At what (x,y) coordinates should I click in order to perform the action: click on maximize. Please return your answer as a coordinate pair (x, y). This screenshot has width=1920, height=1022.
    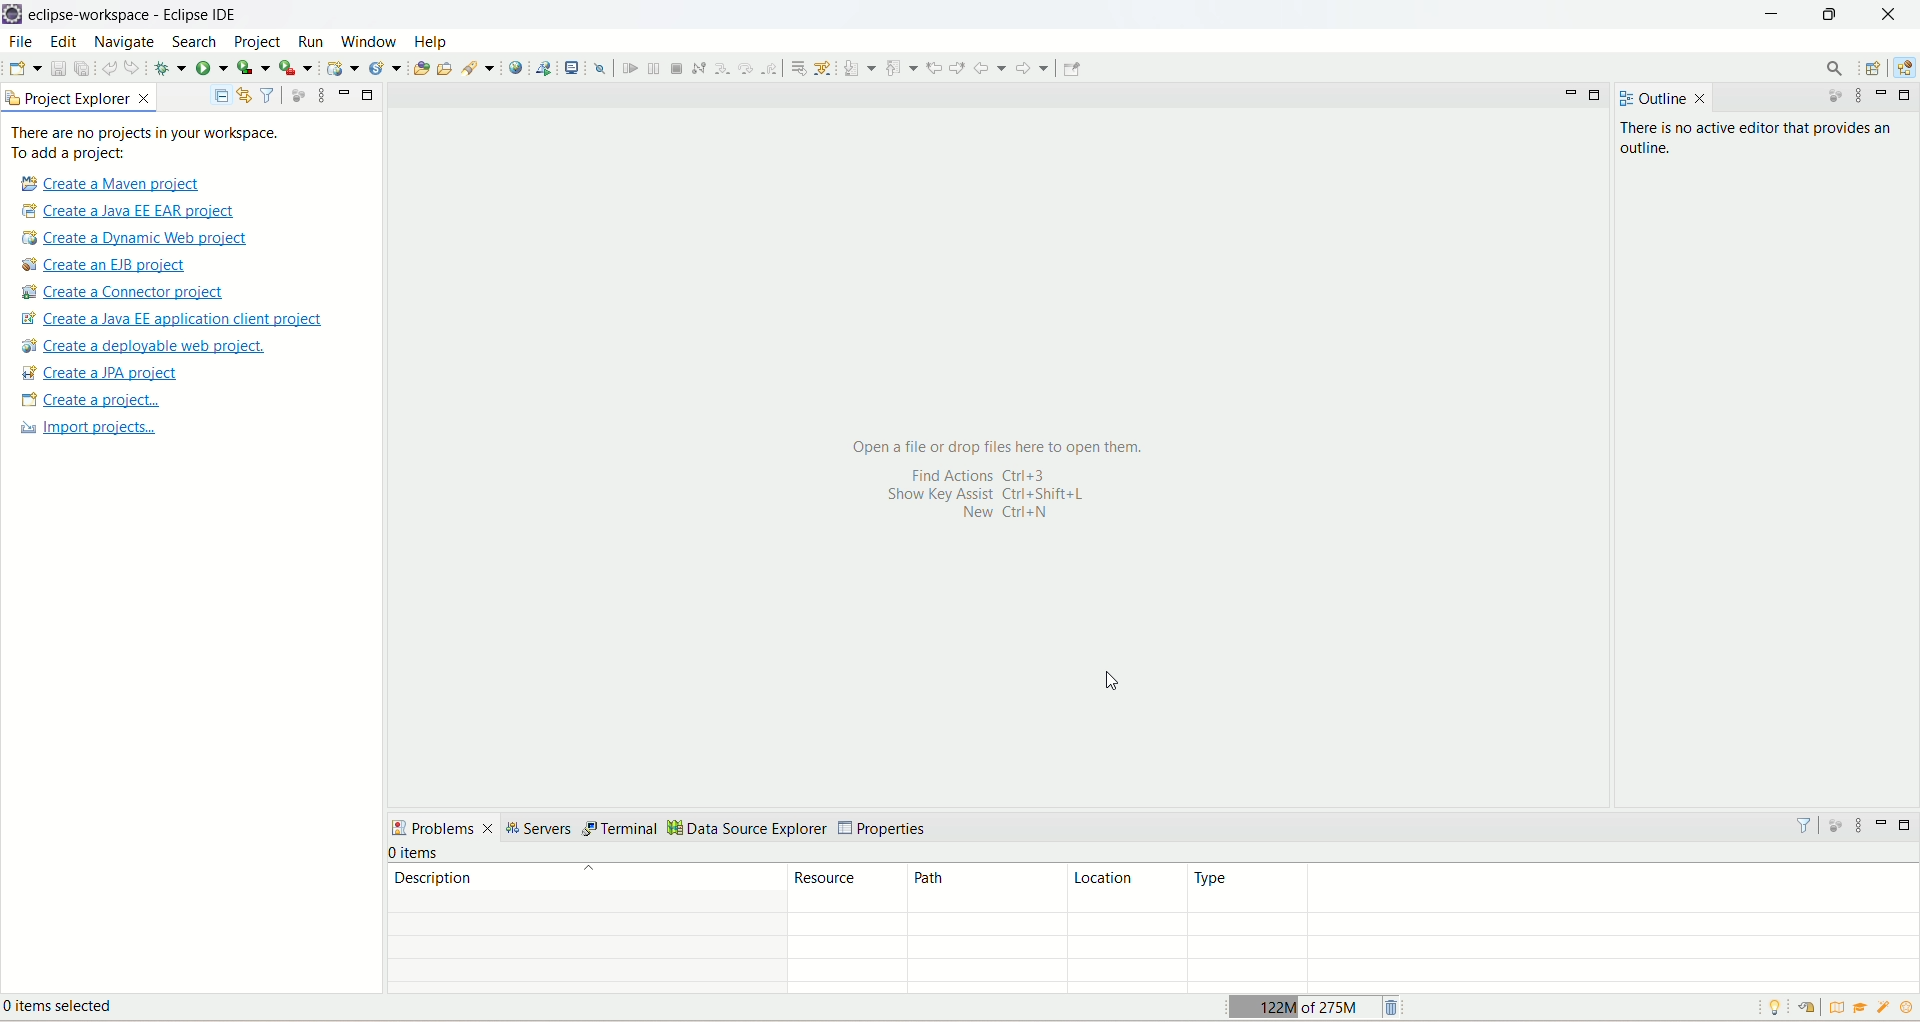
    Looking at the image, I should click on (1834, 18).